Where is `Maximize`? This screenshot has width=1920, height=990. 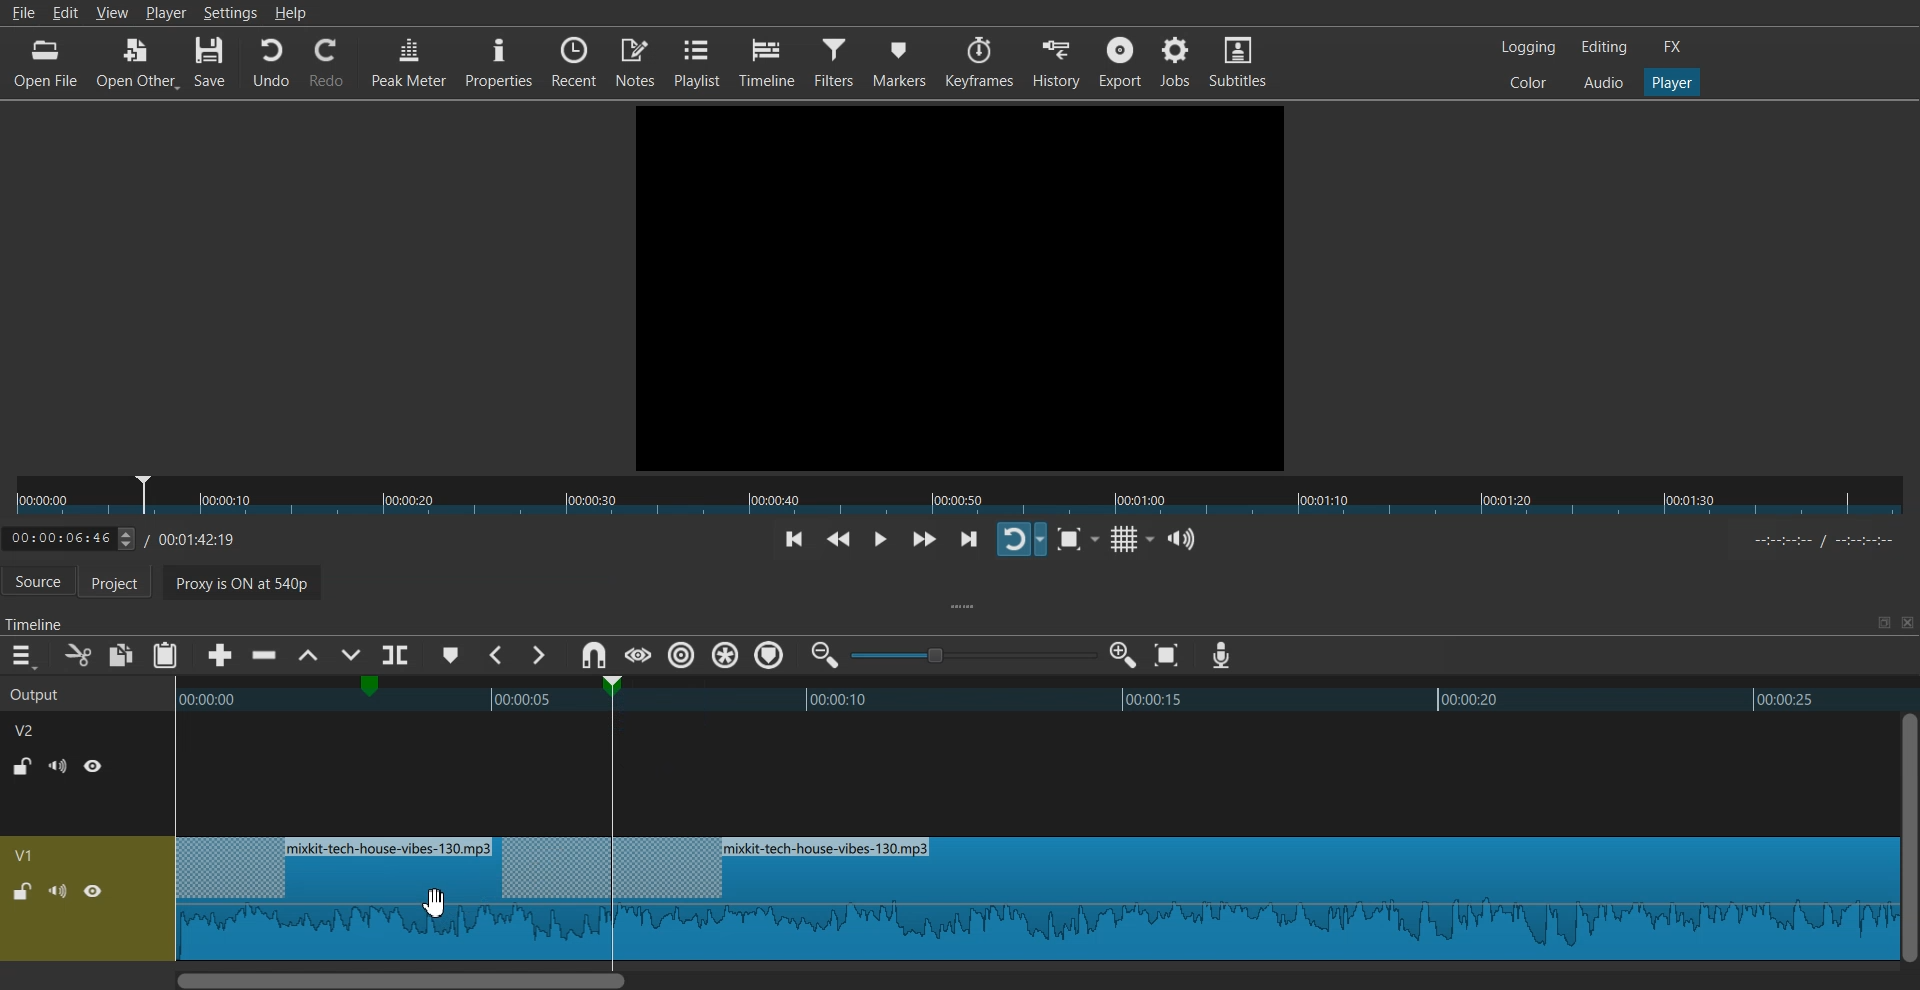 Maximize is located at coordinates (1883, 622).